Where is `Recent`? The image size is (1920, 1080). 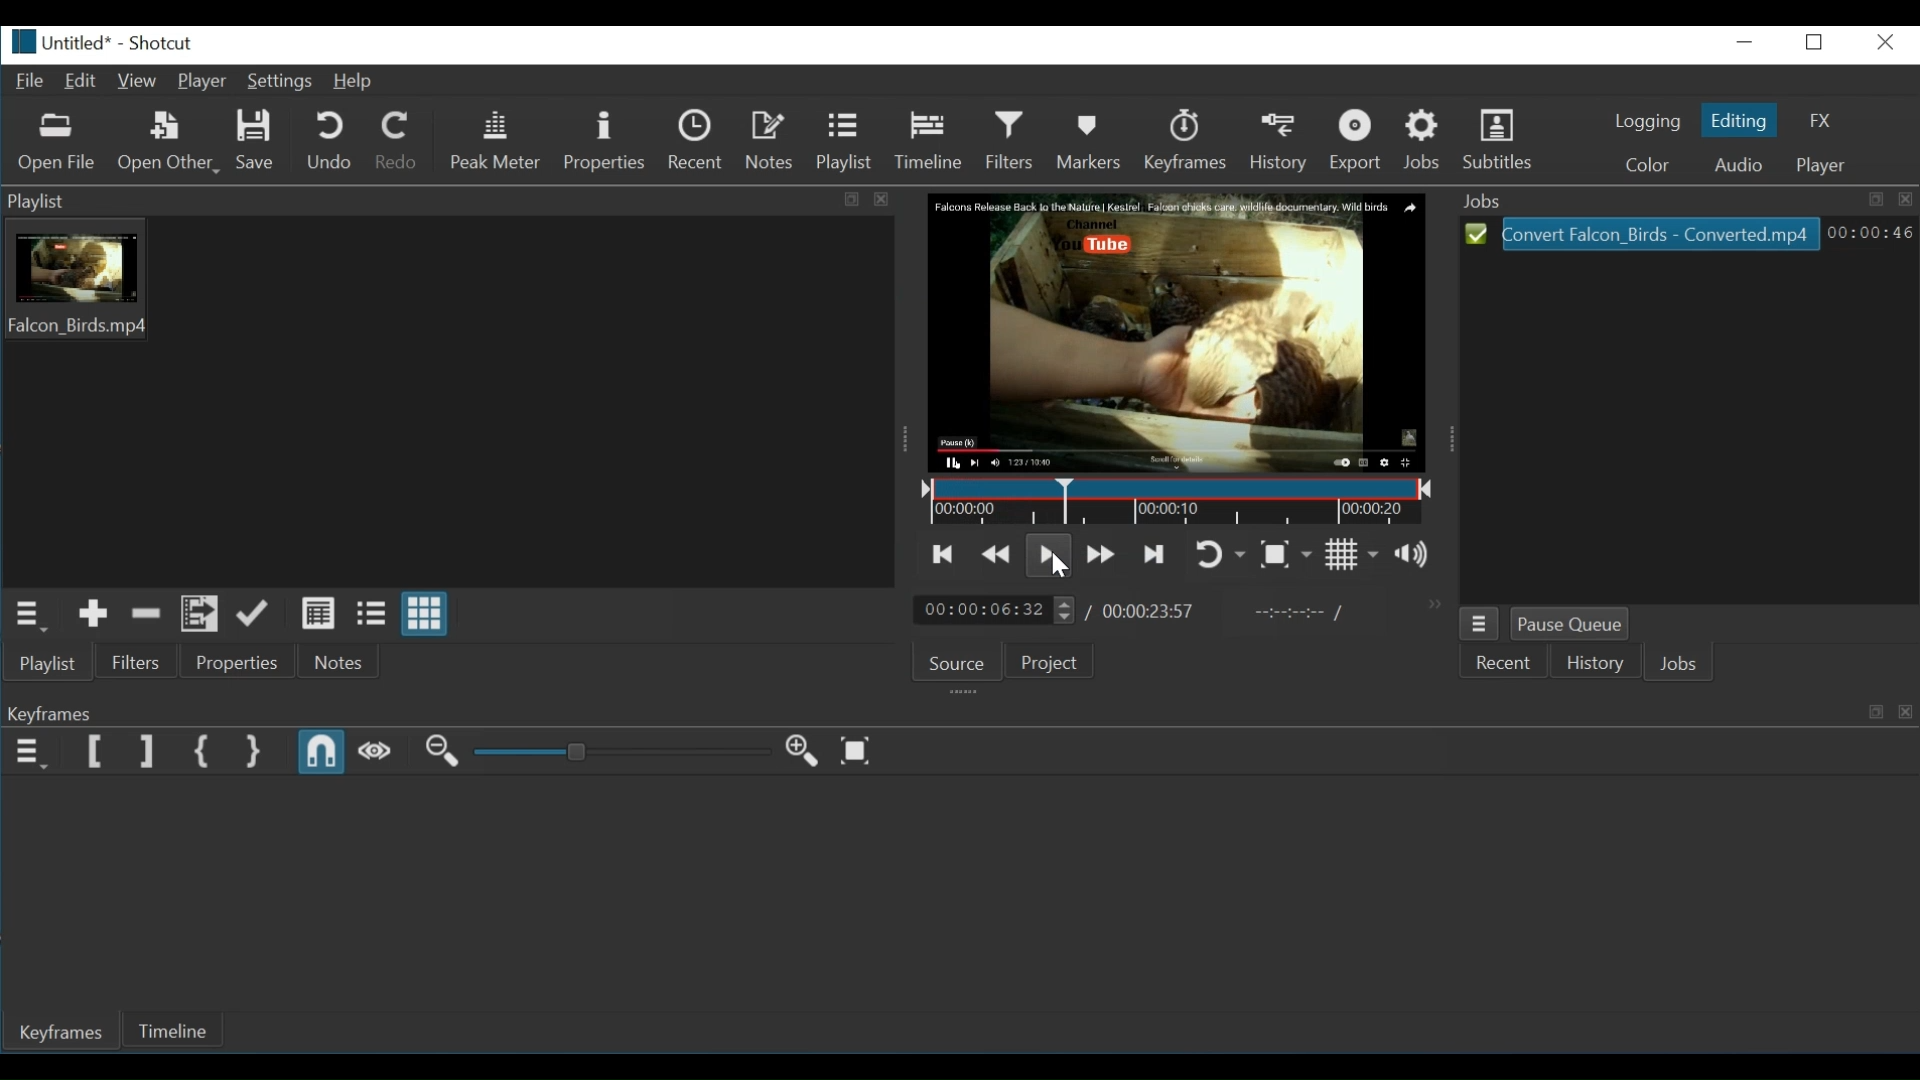
Recent is located at coordinates (698, 140).